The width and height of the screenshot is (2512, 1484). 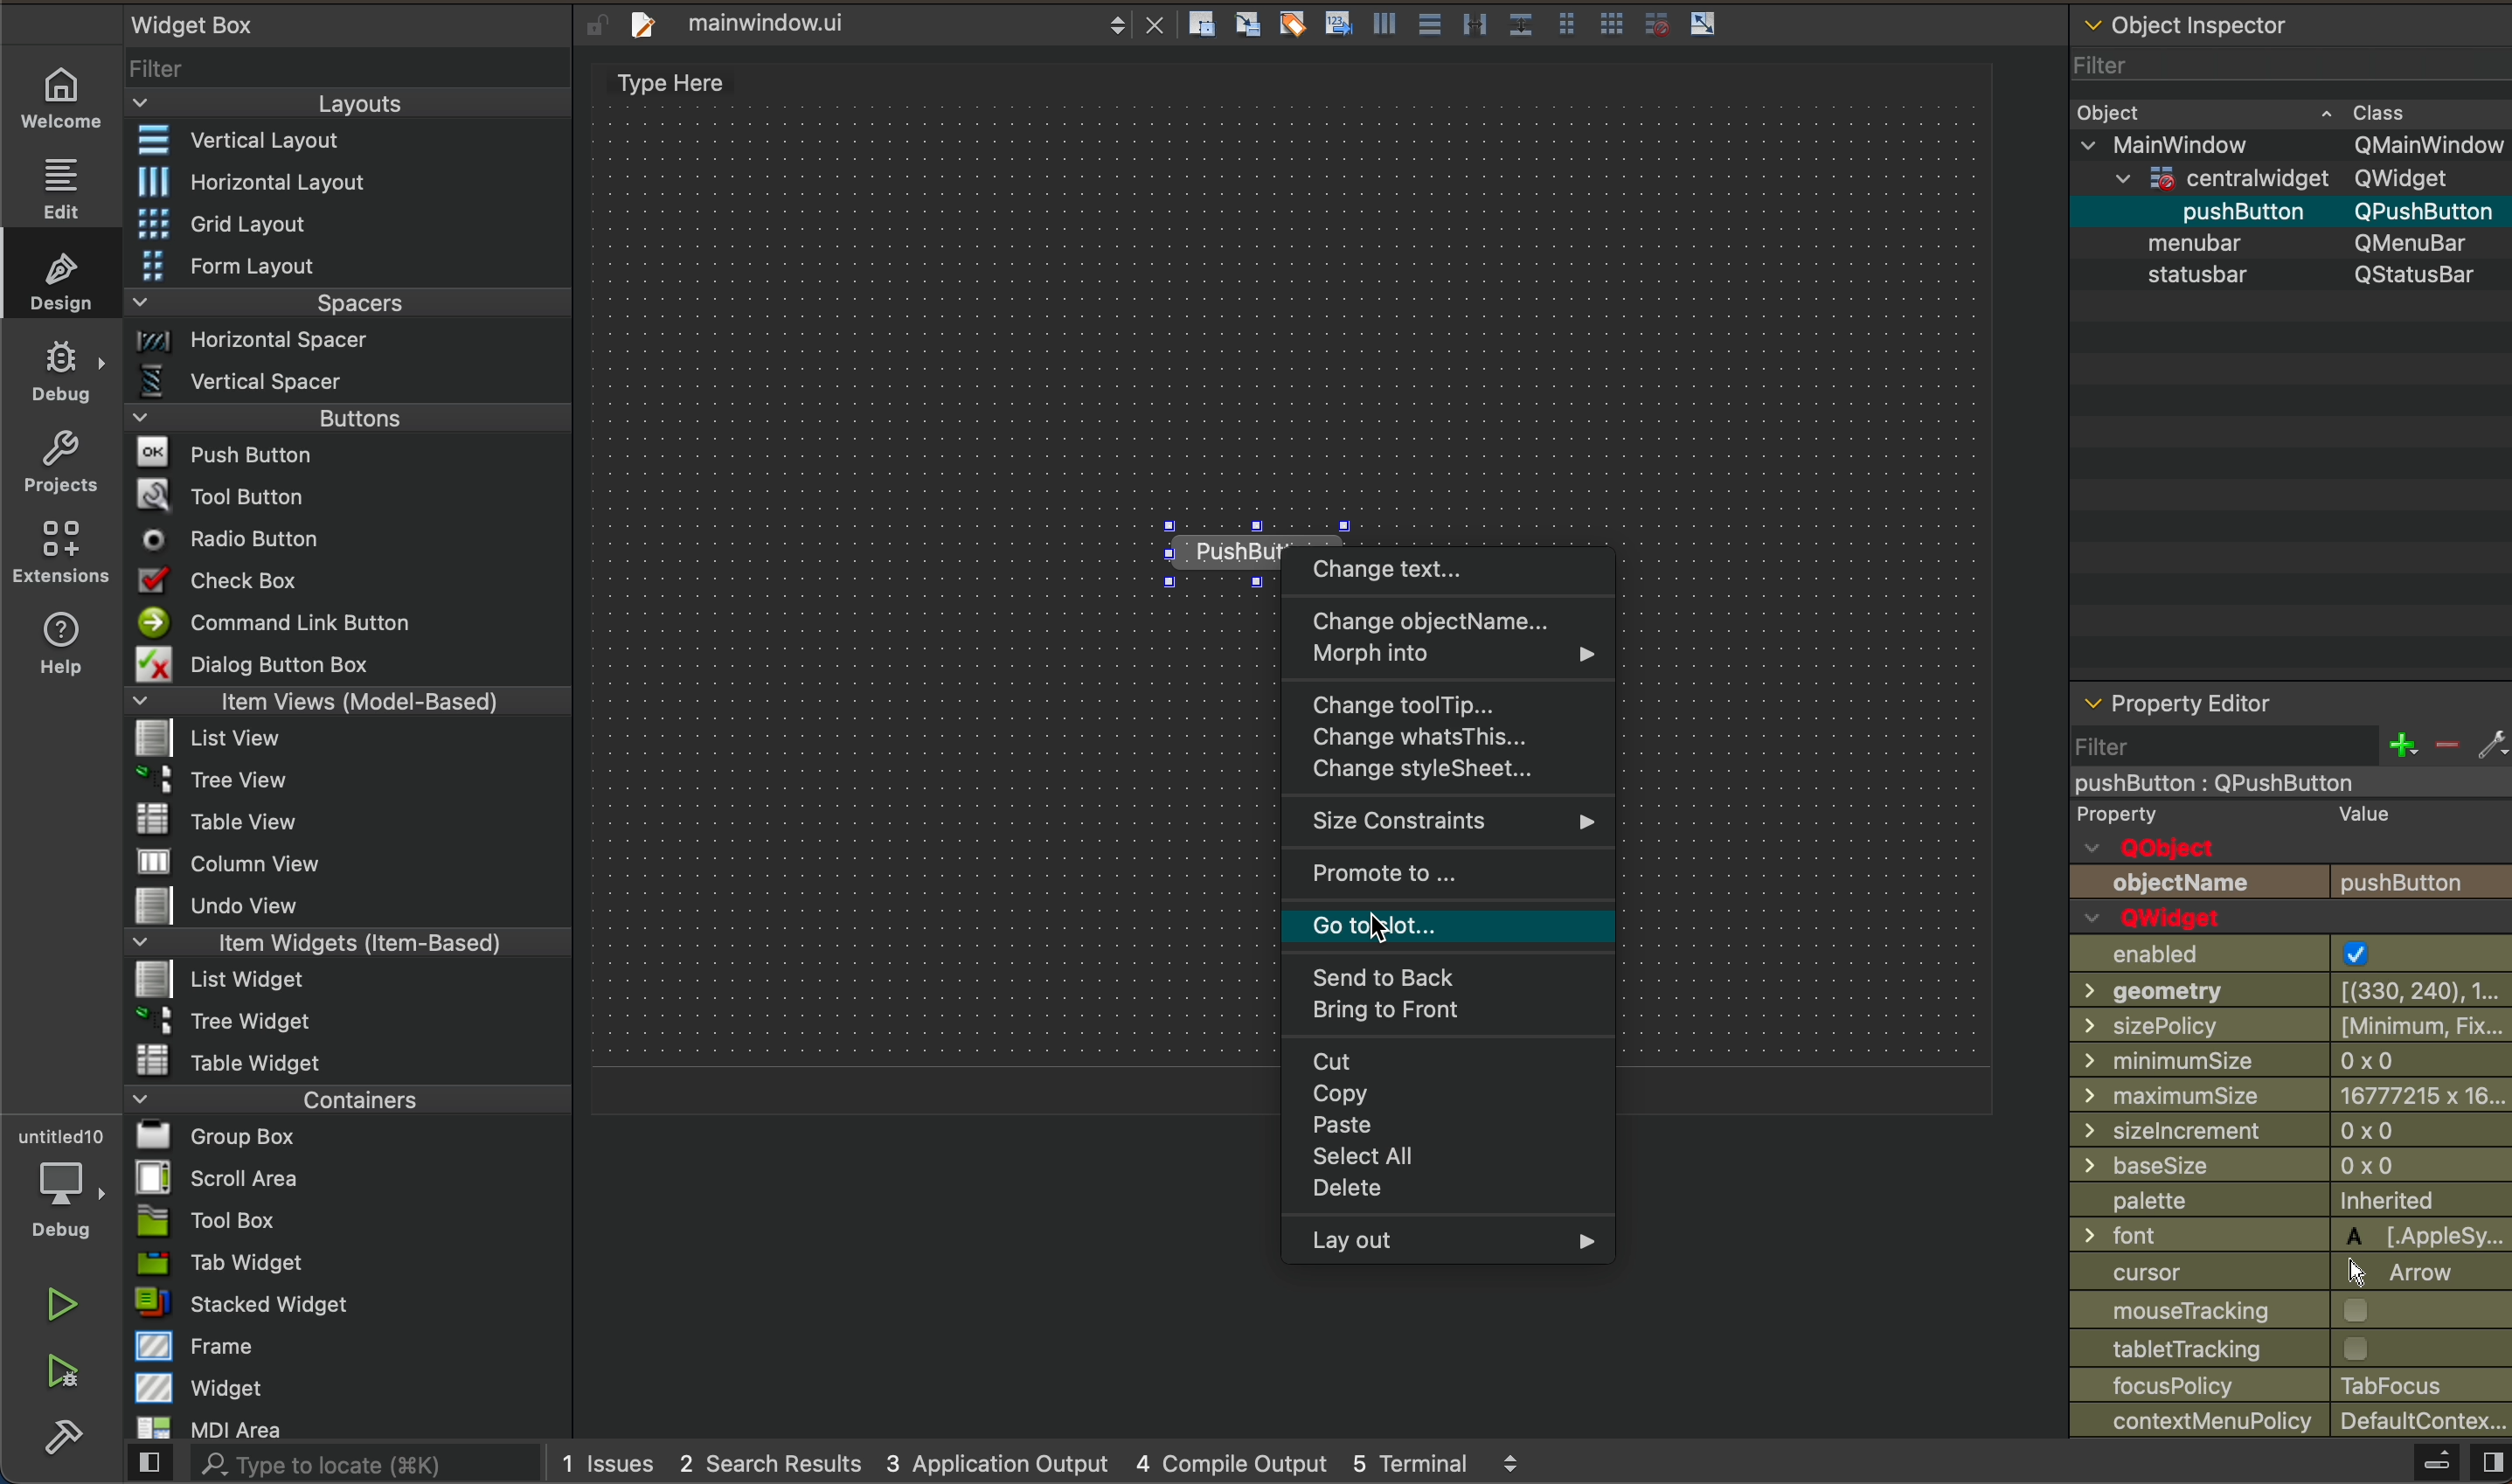 I want to click on table view, so click(x=343, y=822).